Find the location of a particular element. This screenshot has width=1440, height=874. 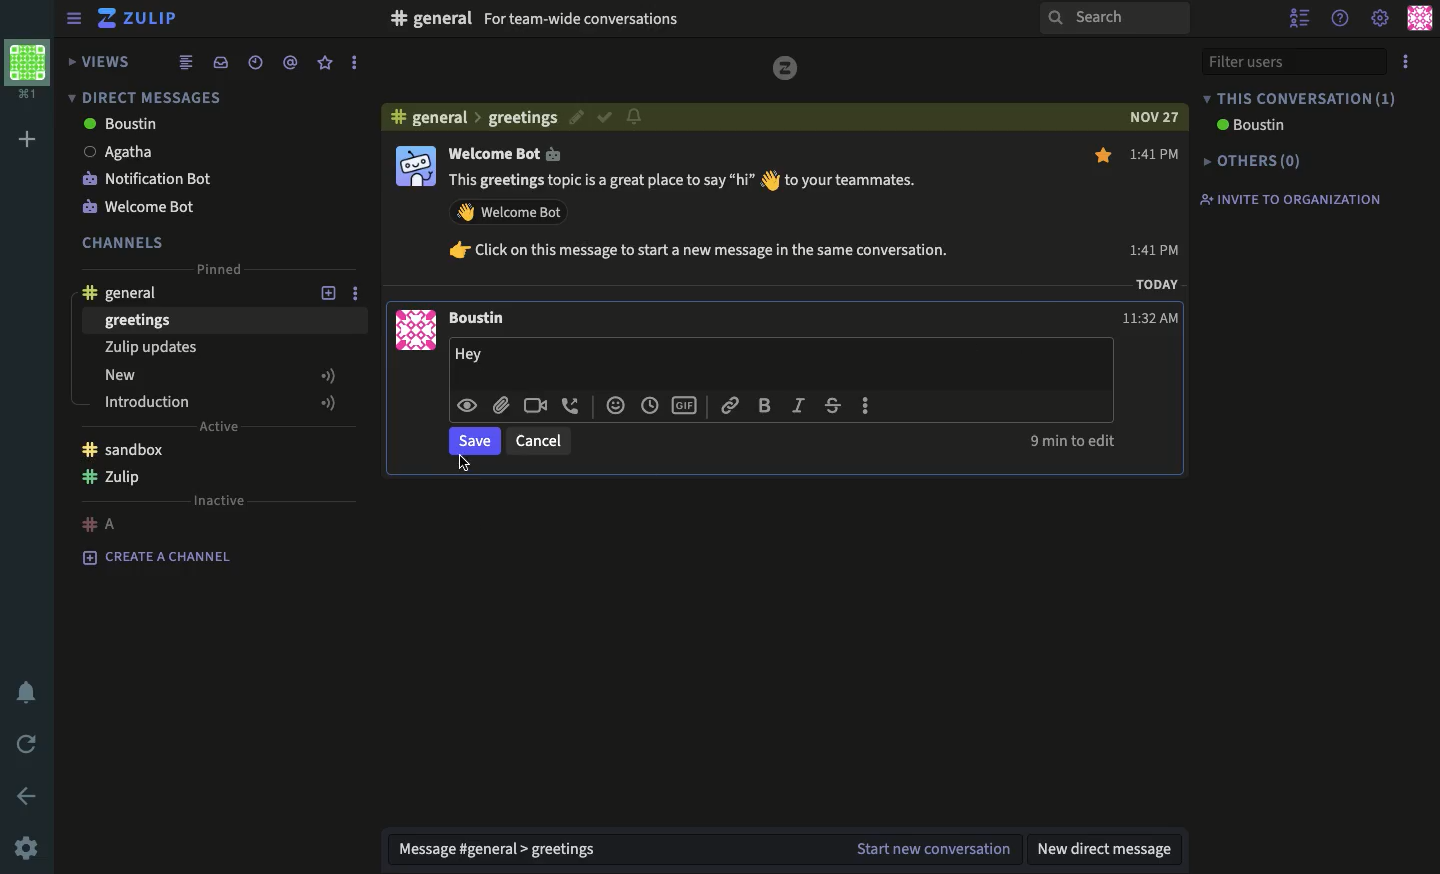

options is located at coordinates (362, 292).